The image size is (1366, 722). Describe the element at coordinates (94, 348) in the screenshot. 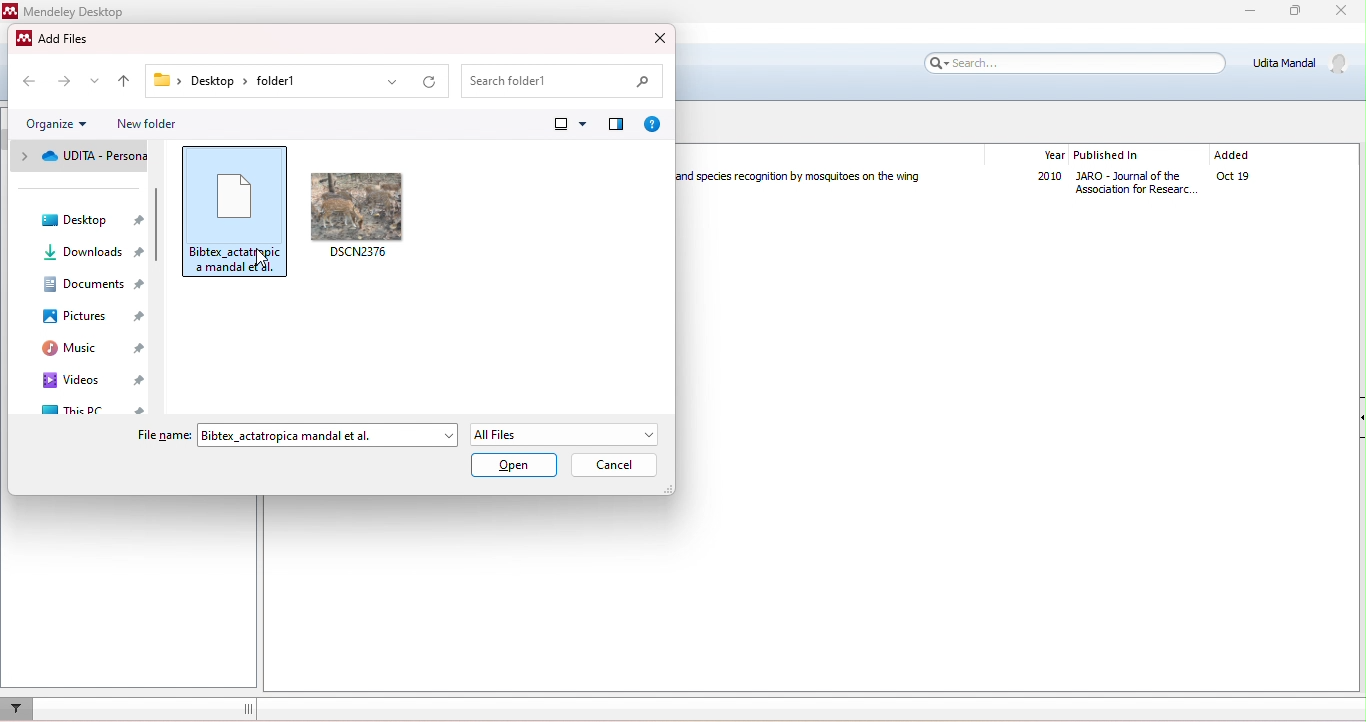

I see `music` at that location.